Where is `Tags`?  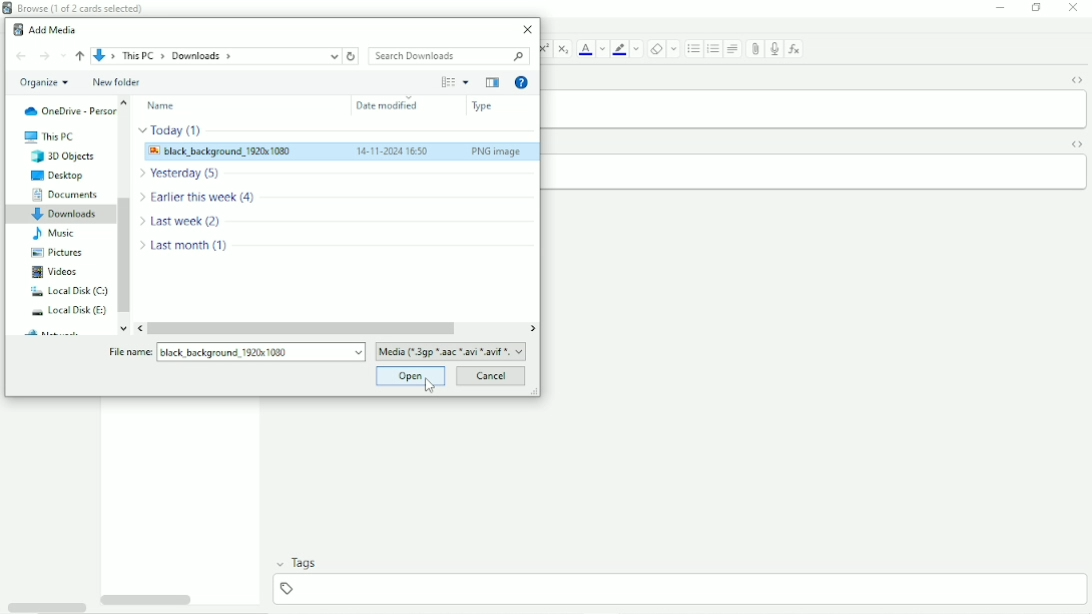 Tags is located at coordinates (304, 562).